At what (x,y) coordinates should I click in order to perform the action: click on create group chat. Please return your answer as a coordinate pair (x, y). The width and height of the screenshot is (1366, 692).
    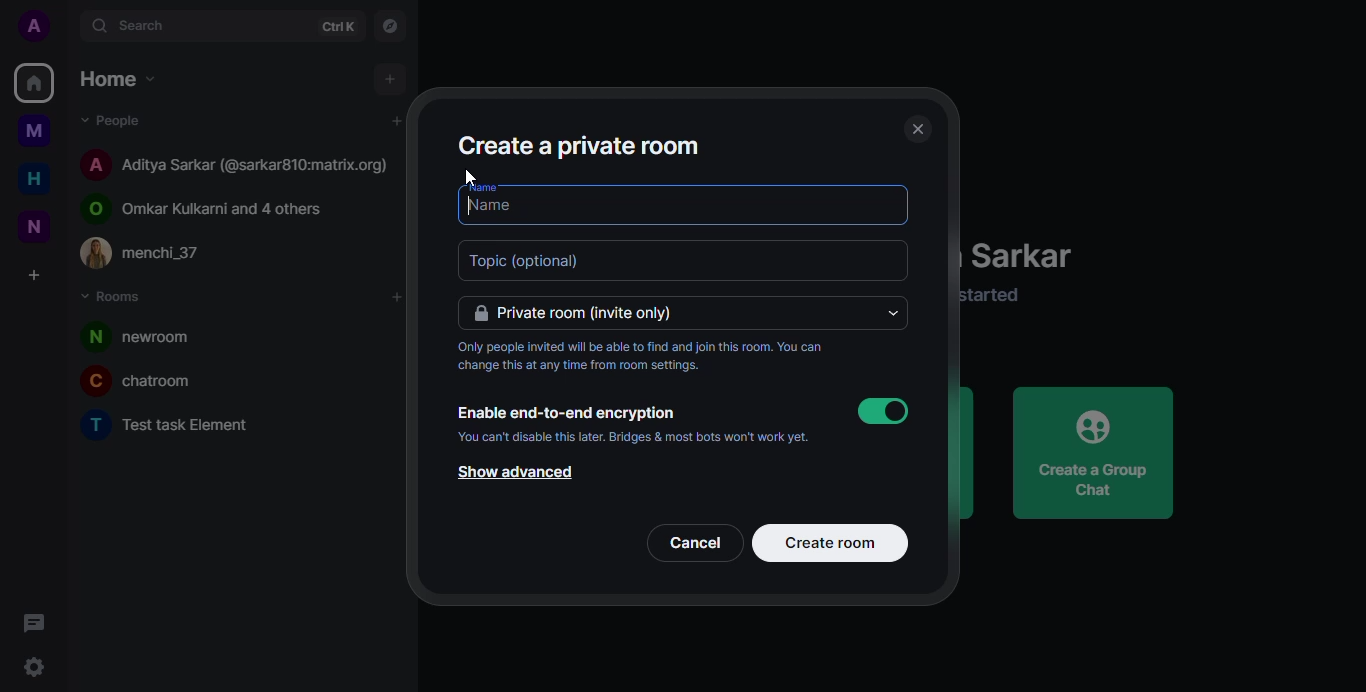
    Looking at the image, I should click on (1091, 452).